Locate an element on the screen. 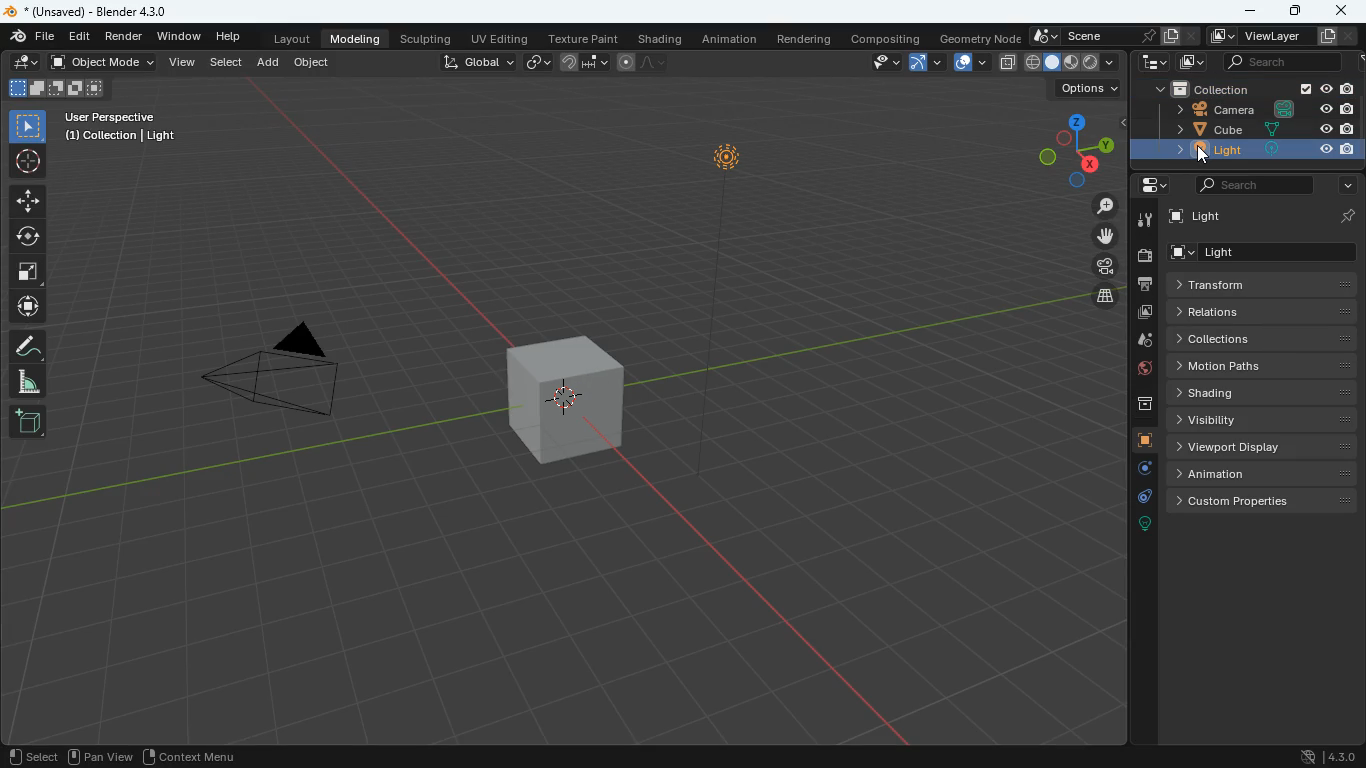 The image size is (1366, 768). file is located at coordinates (30, 38).